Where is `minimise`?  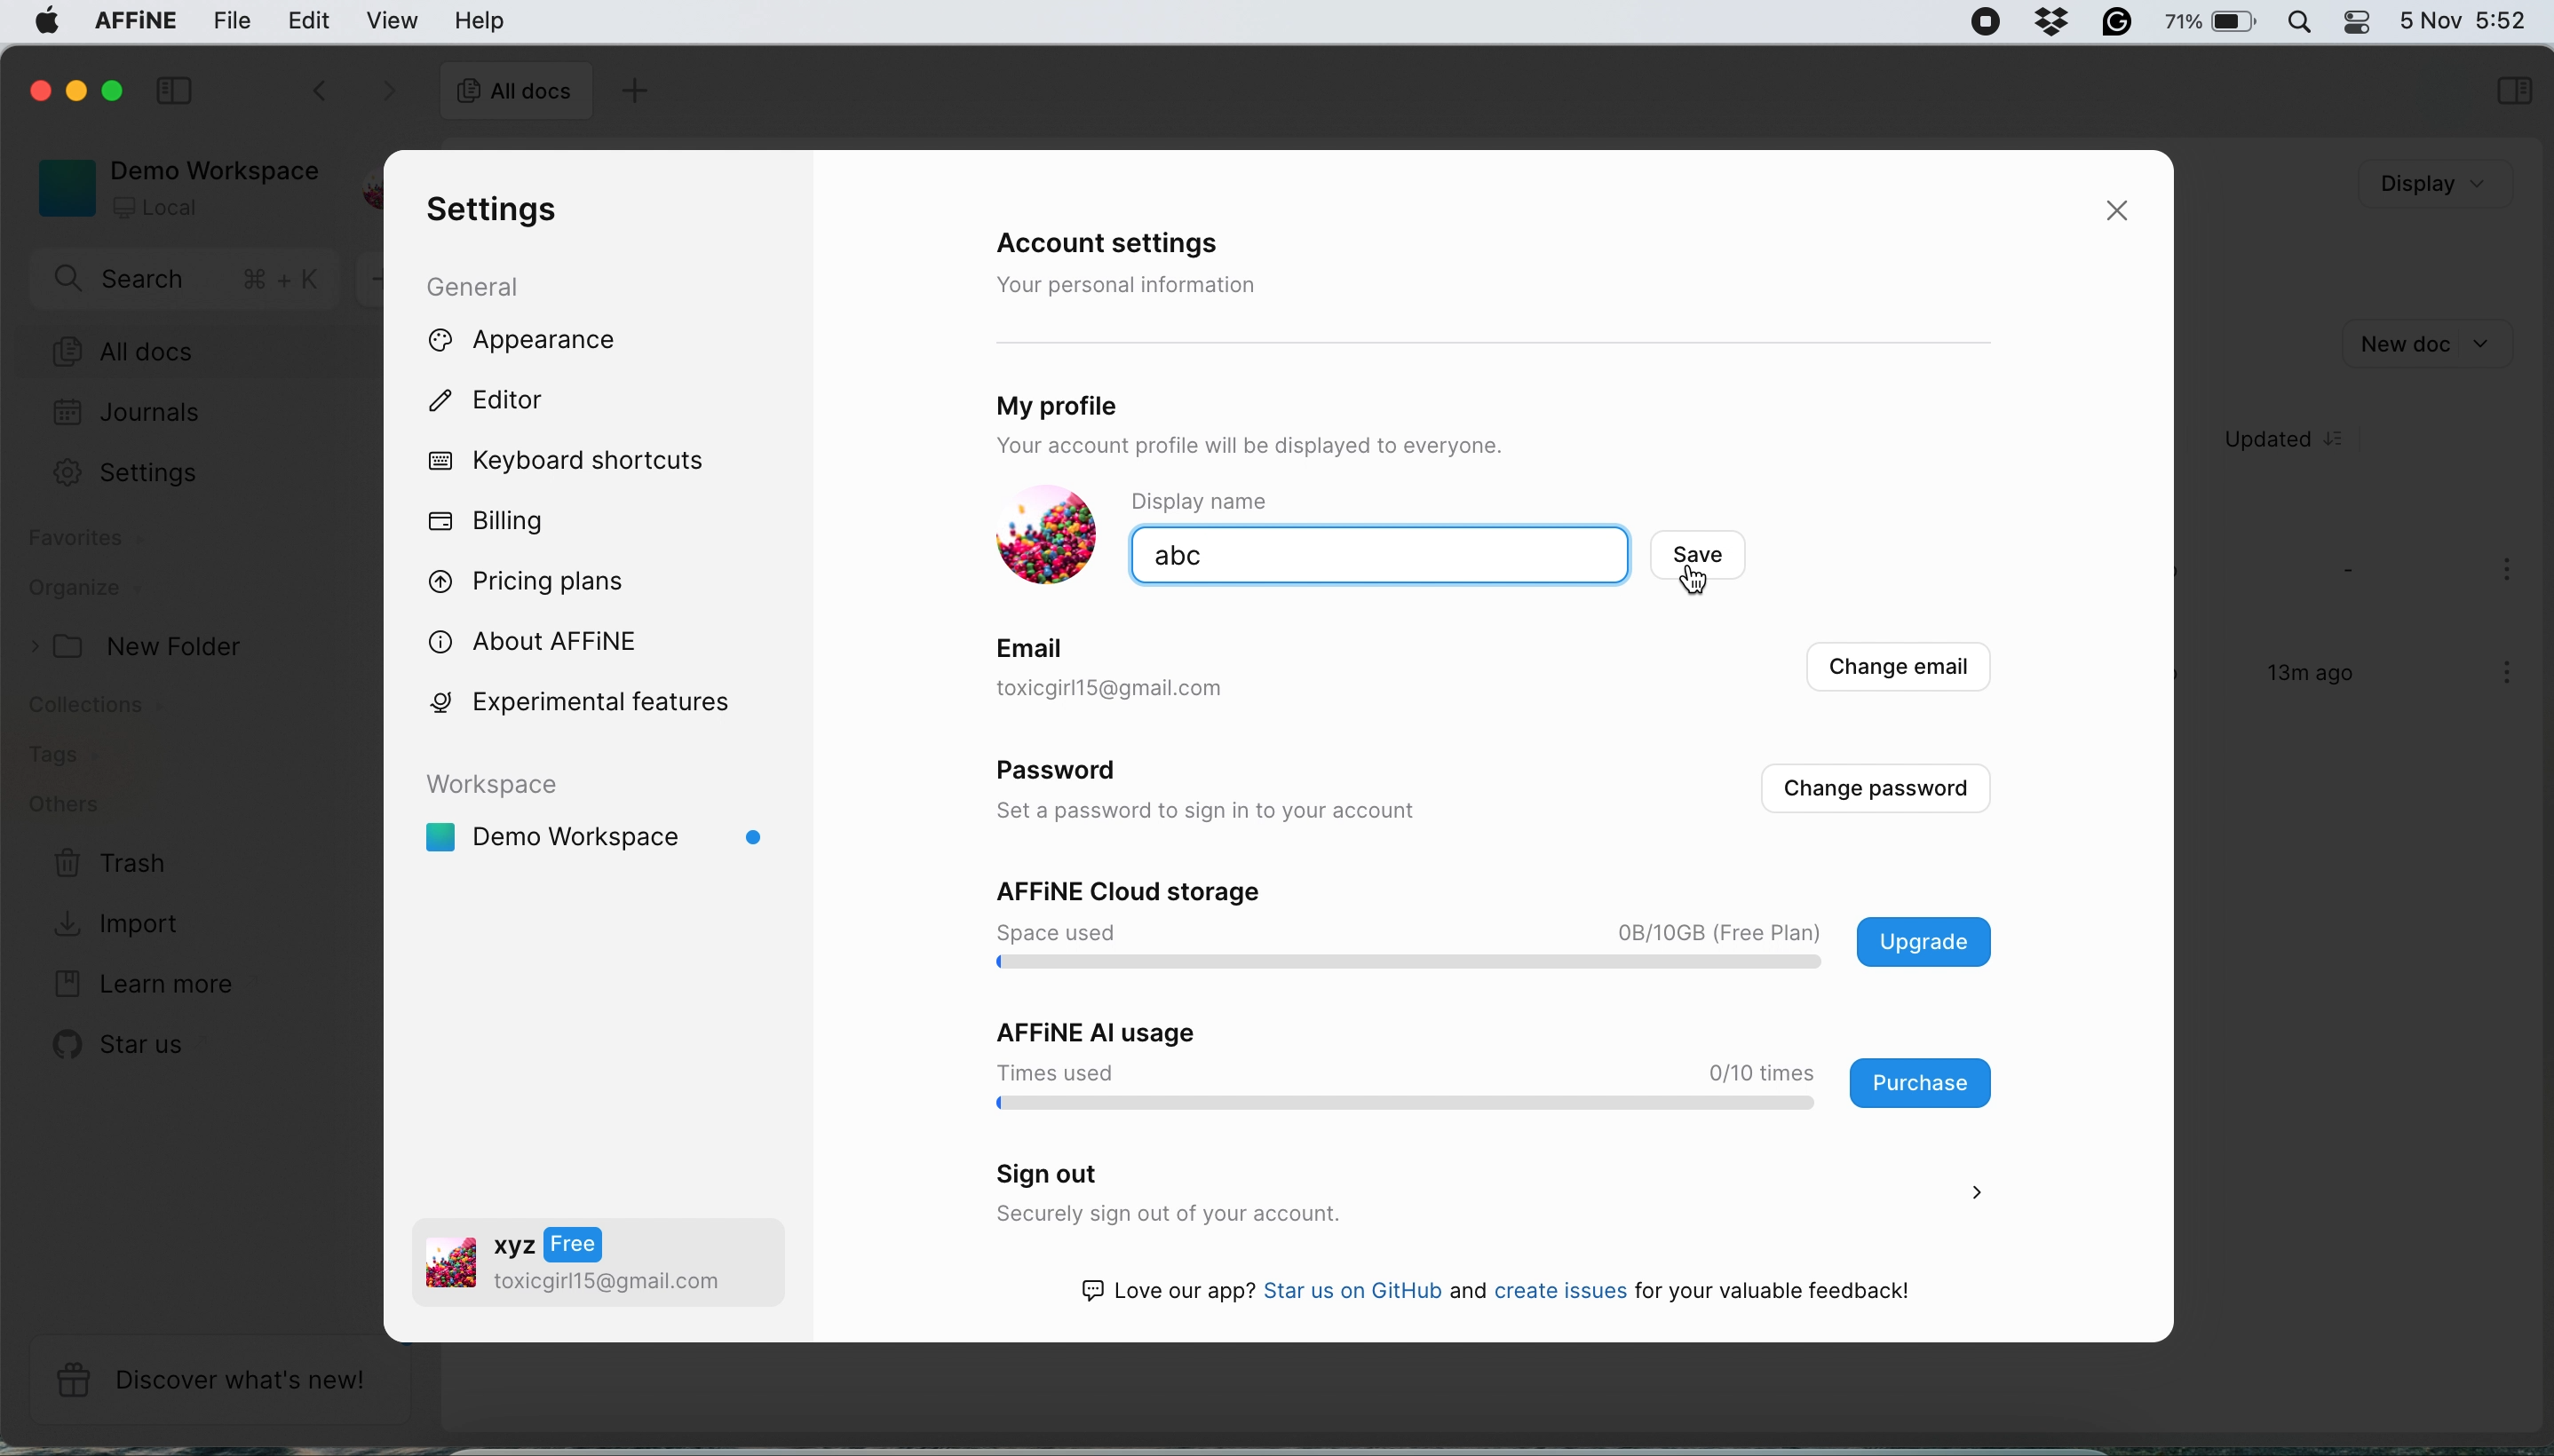 minimise is located at coordinates (80, 94).